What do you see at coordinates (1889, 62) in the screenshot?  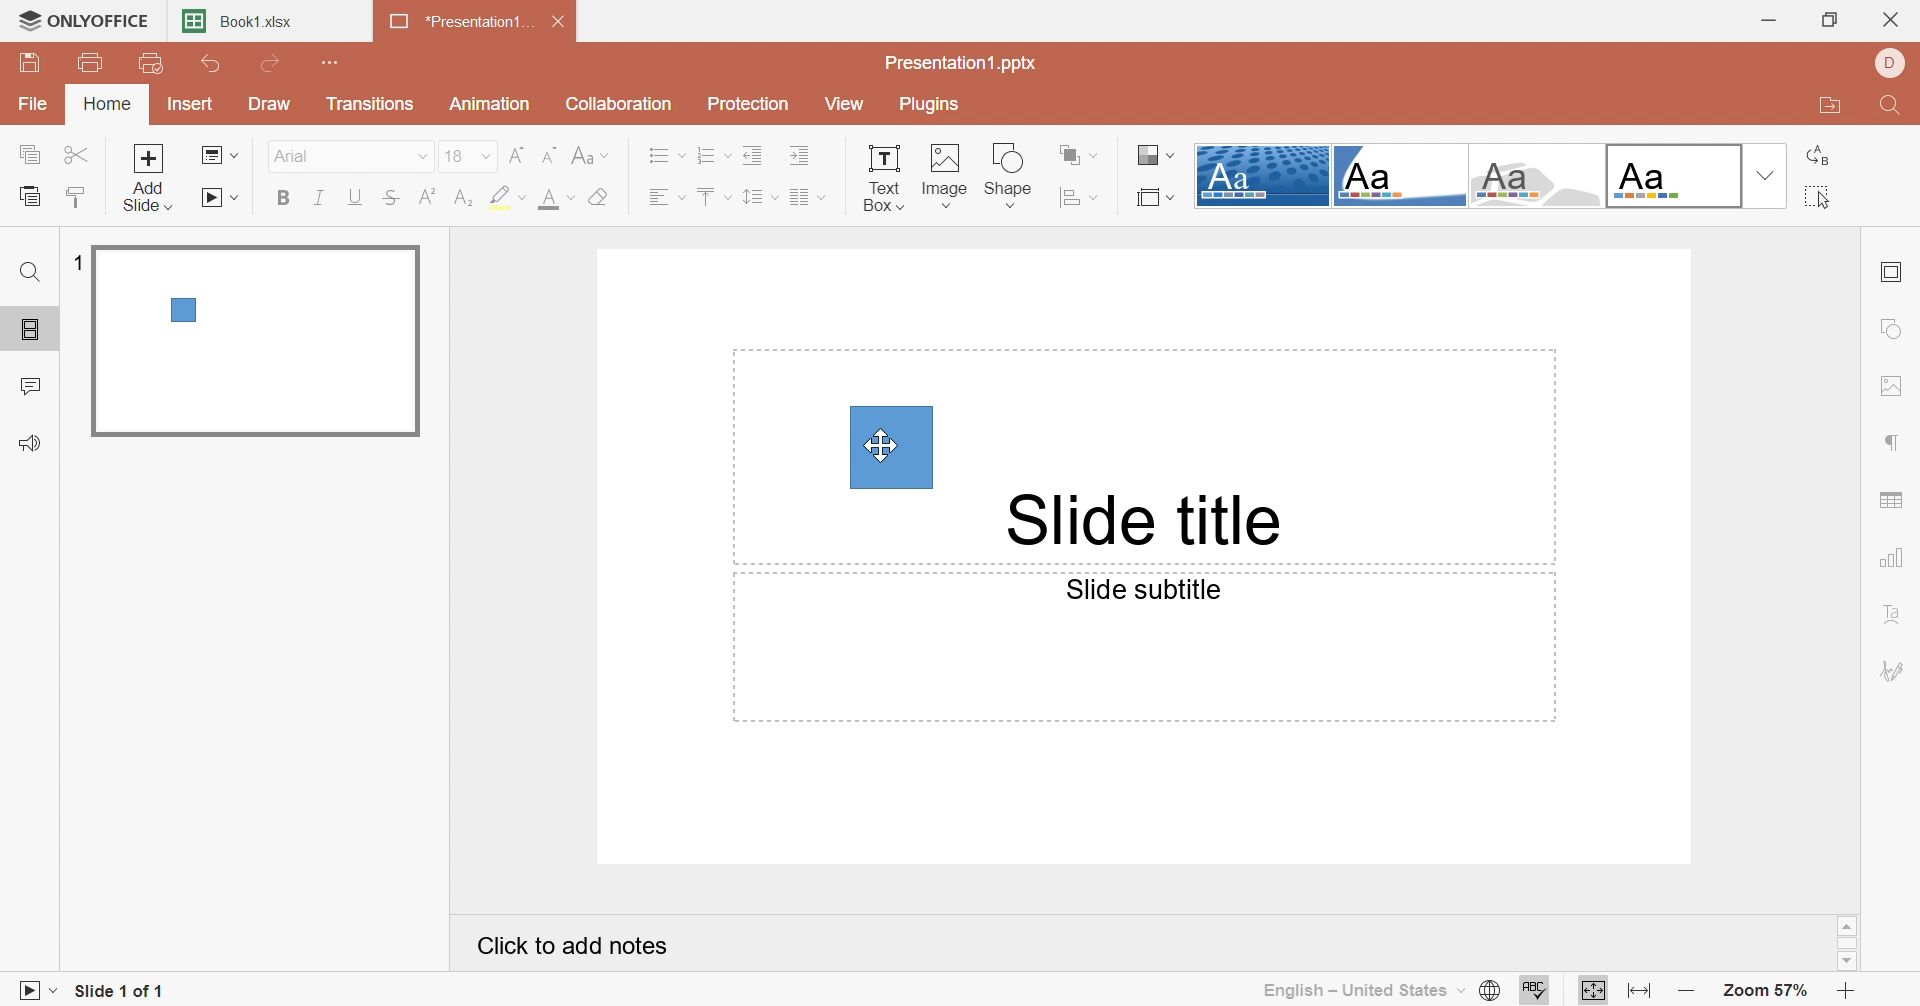 I see `DELL` at bounding box center [1889, 62].